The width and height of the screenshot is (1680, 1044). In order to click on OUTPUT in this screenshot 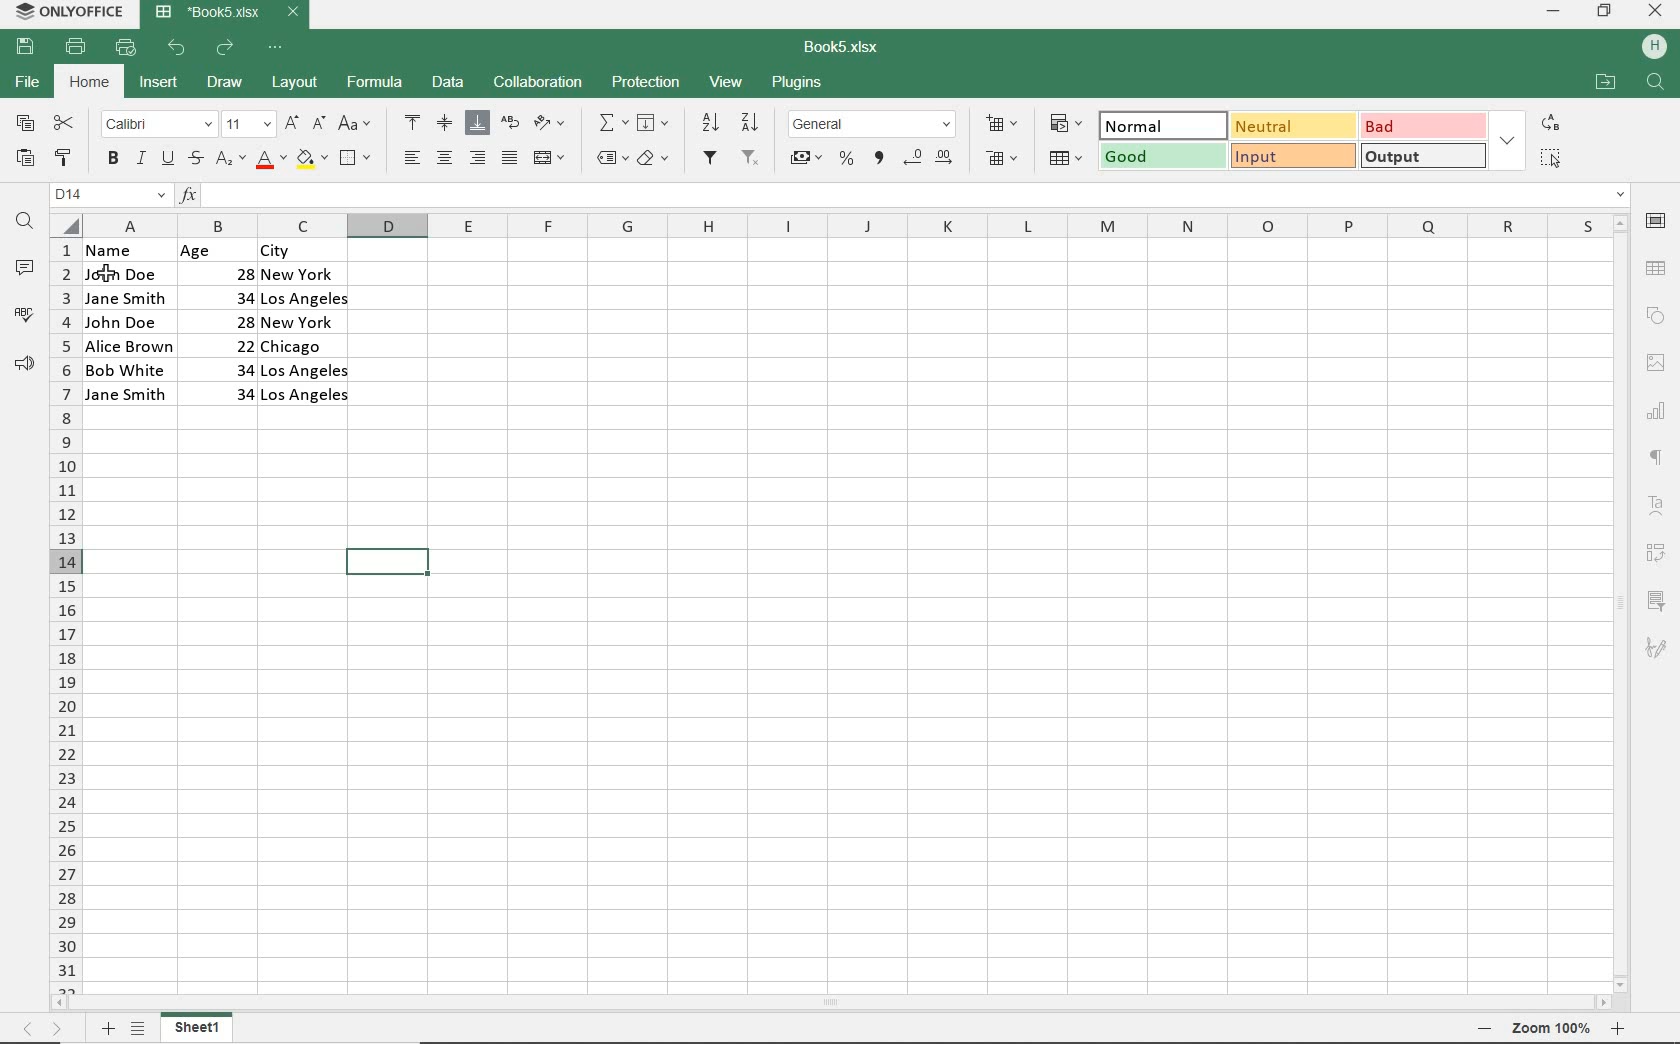, I will do `click(1422, 155)`.